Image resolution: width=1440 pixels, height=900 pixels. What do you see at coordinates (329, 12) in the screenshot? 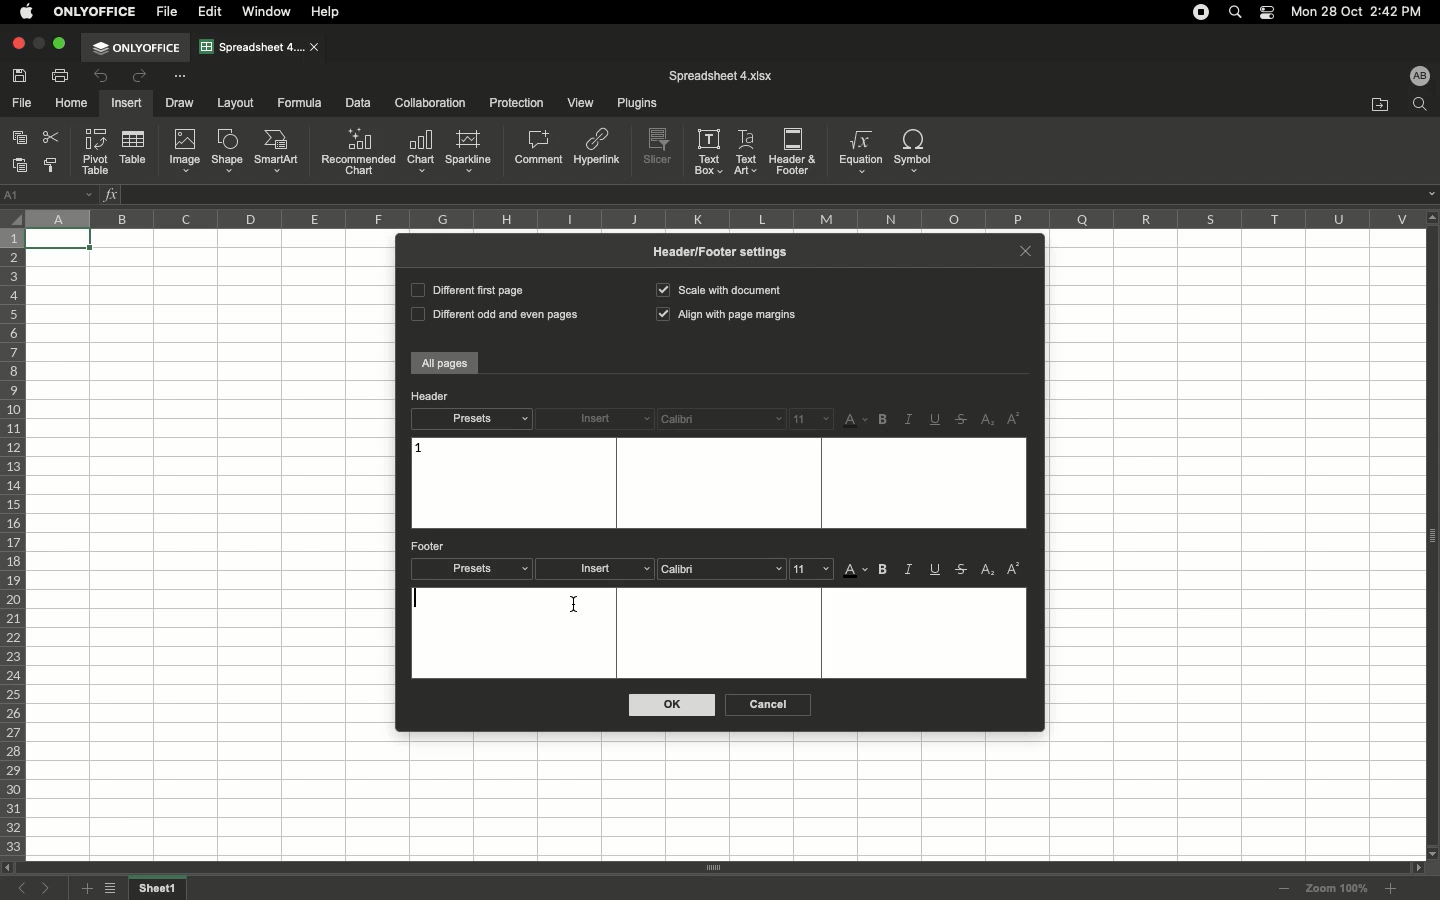
I see `Help` at bounding box center [329, 12].